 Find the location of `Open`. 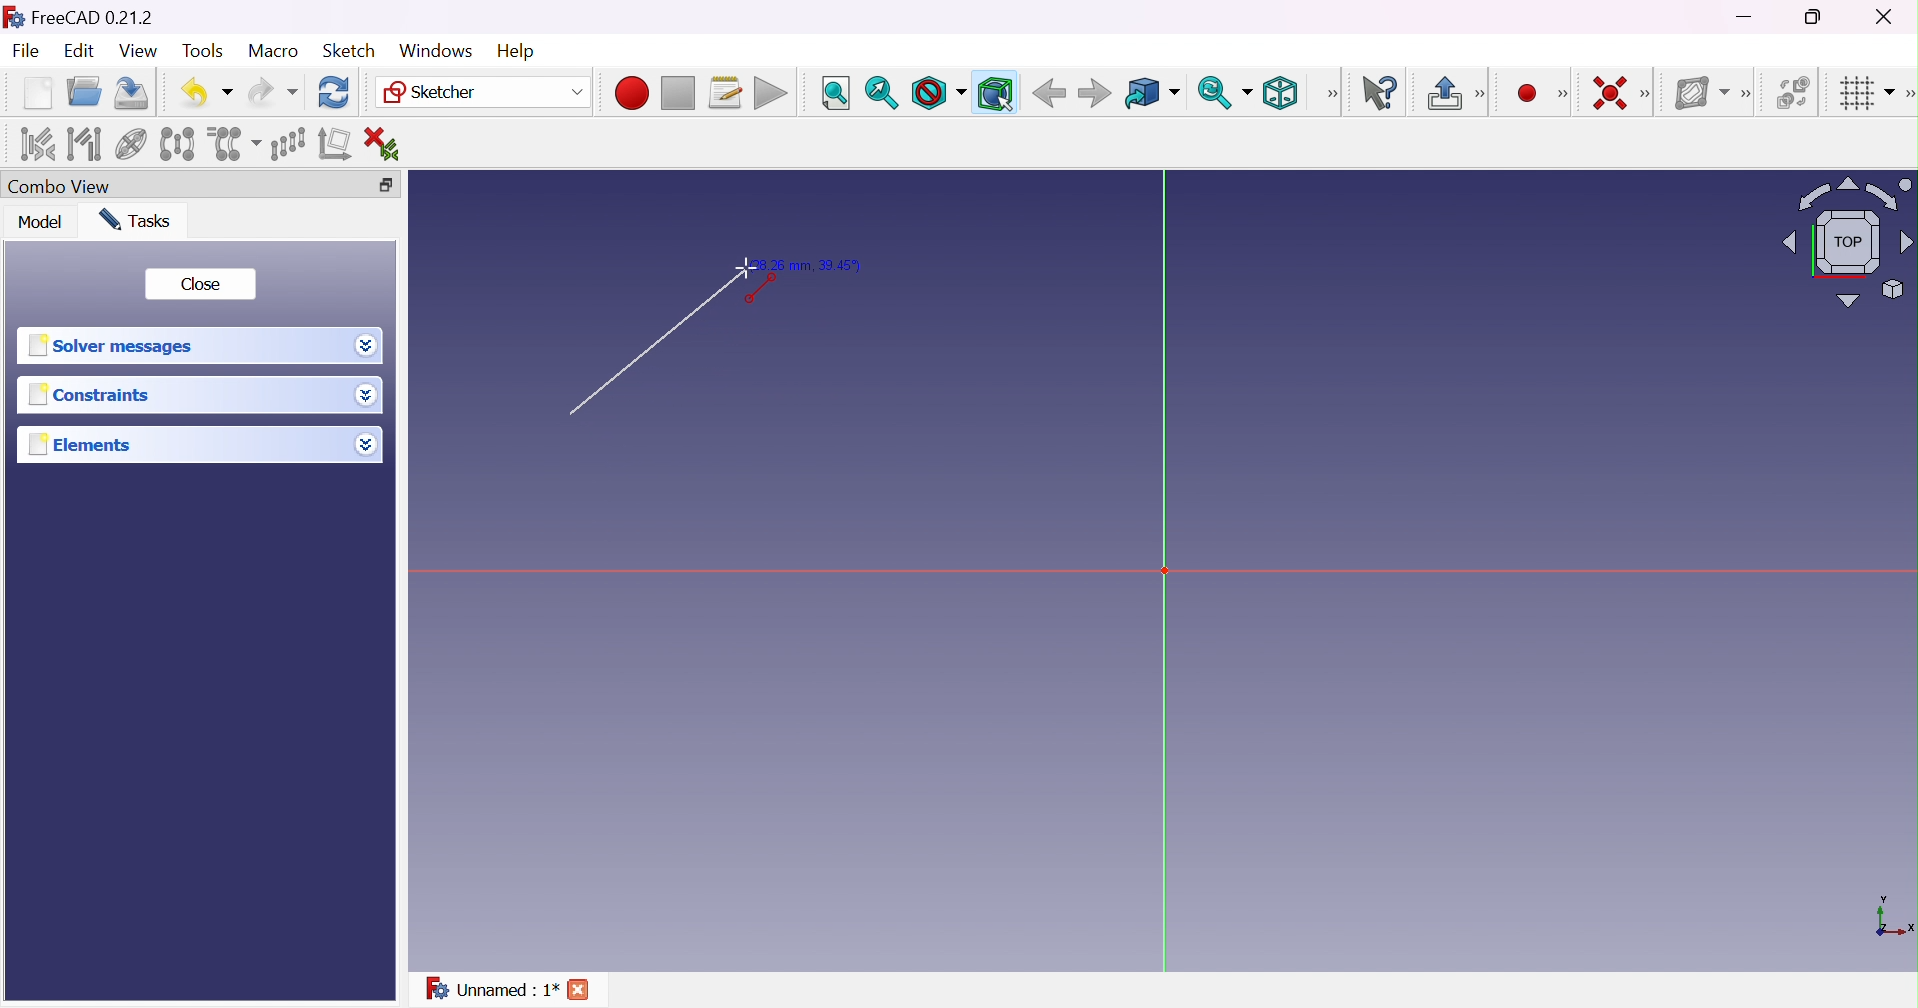

Open is located at coordinates (87, 91).